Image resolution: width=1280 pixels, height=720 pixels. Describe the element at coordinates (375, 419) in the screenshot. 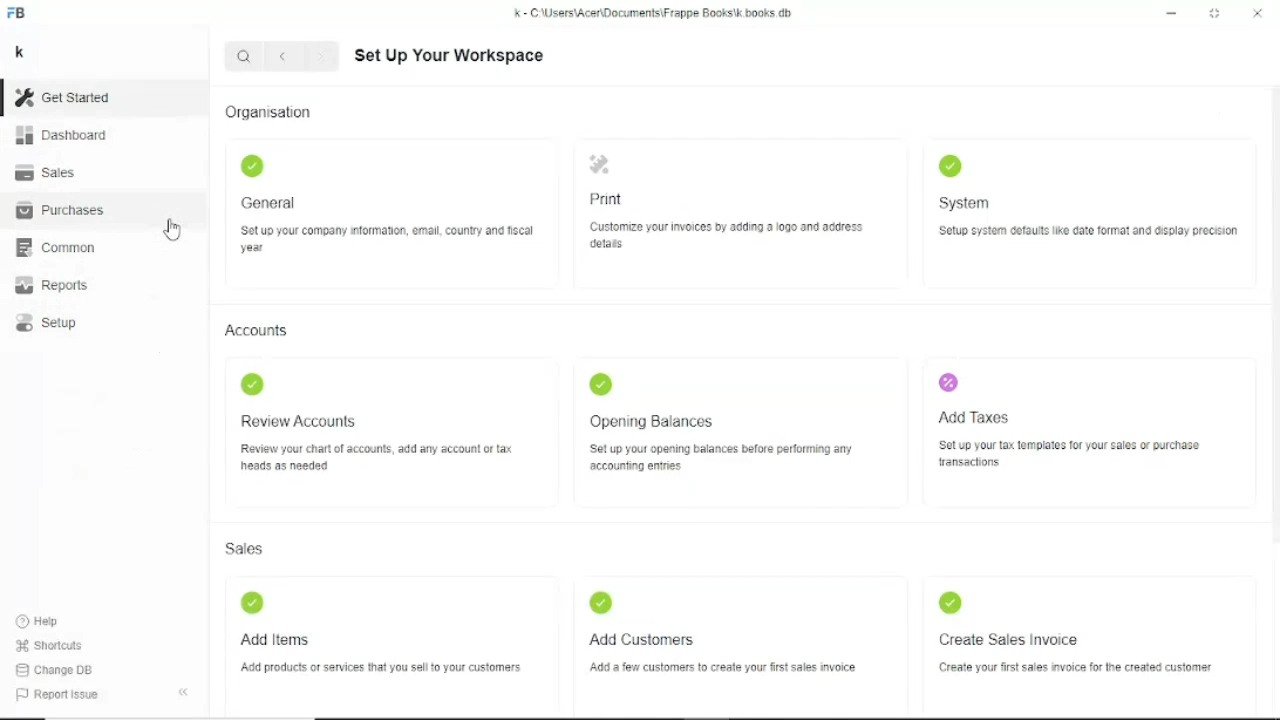

I see `Review accounts  review your chart of accounts, add any account or tax heads as needed.` at that location.